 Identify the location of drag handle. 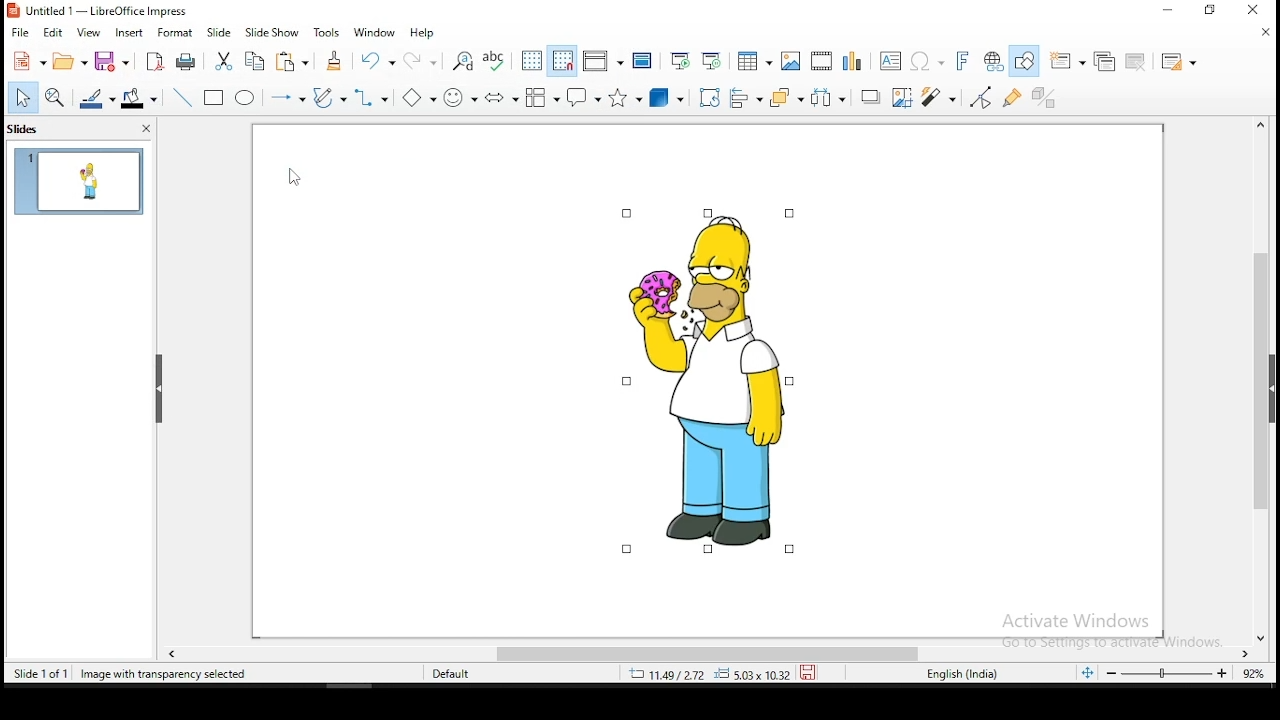
(160, 391).